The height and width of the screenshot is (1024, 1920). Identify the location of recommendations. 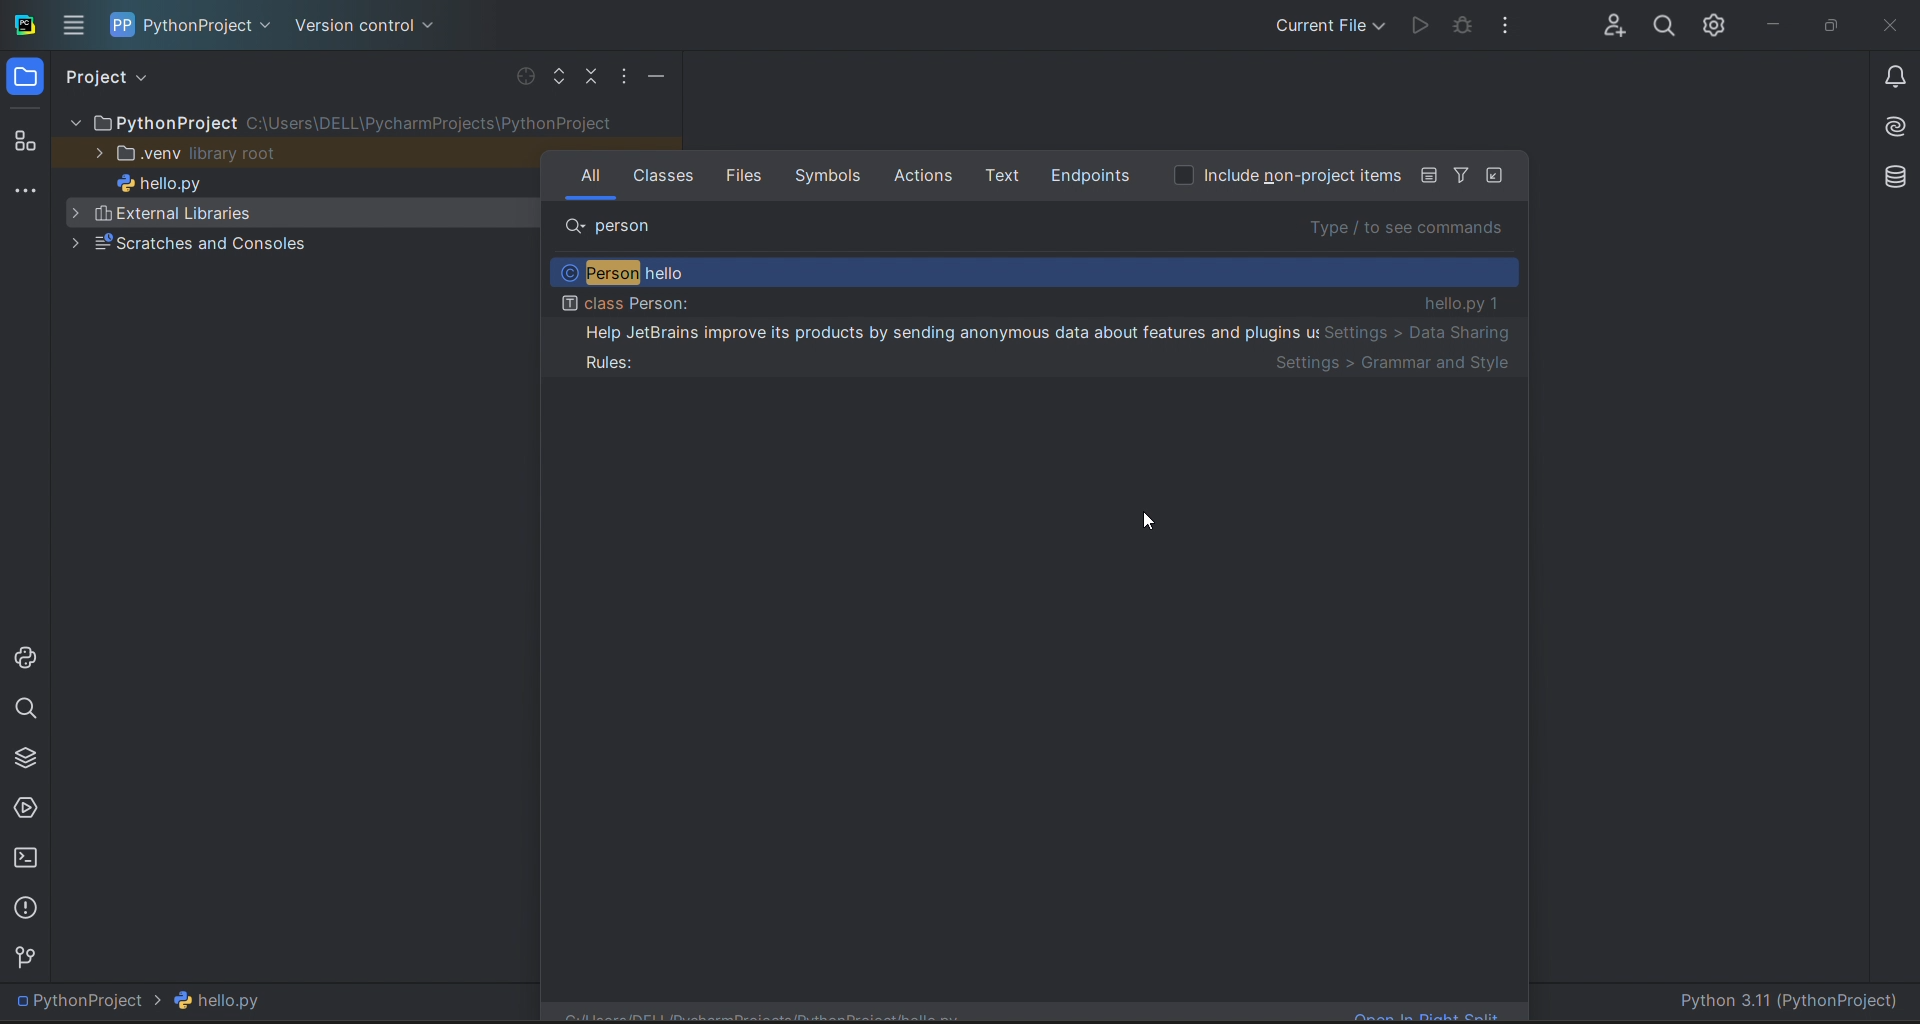
(1032, 270).